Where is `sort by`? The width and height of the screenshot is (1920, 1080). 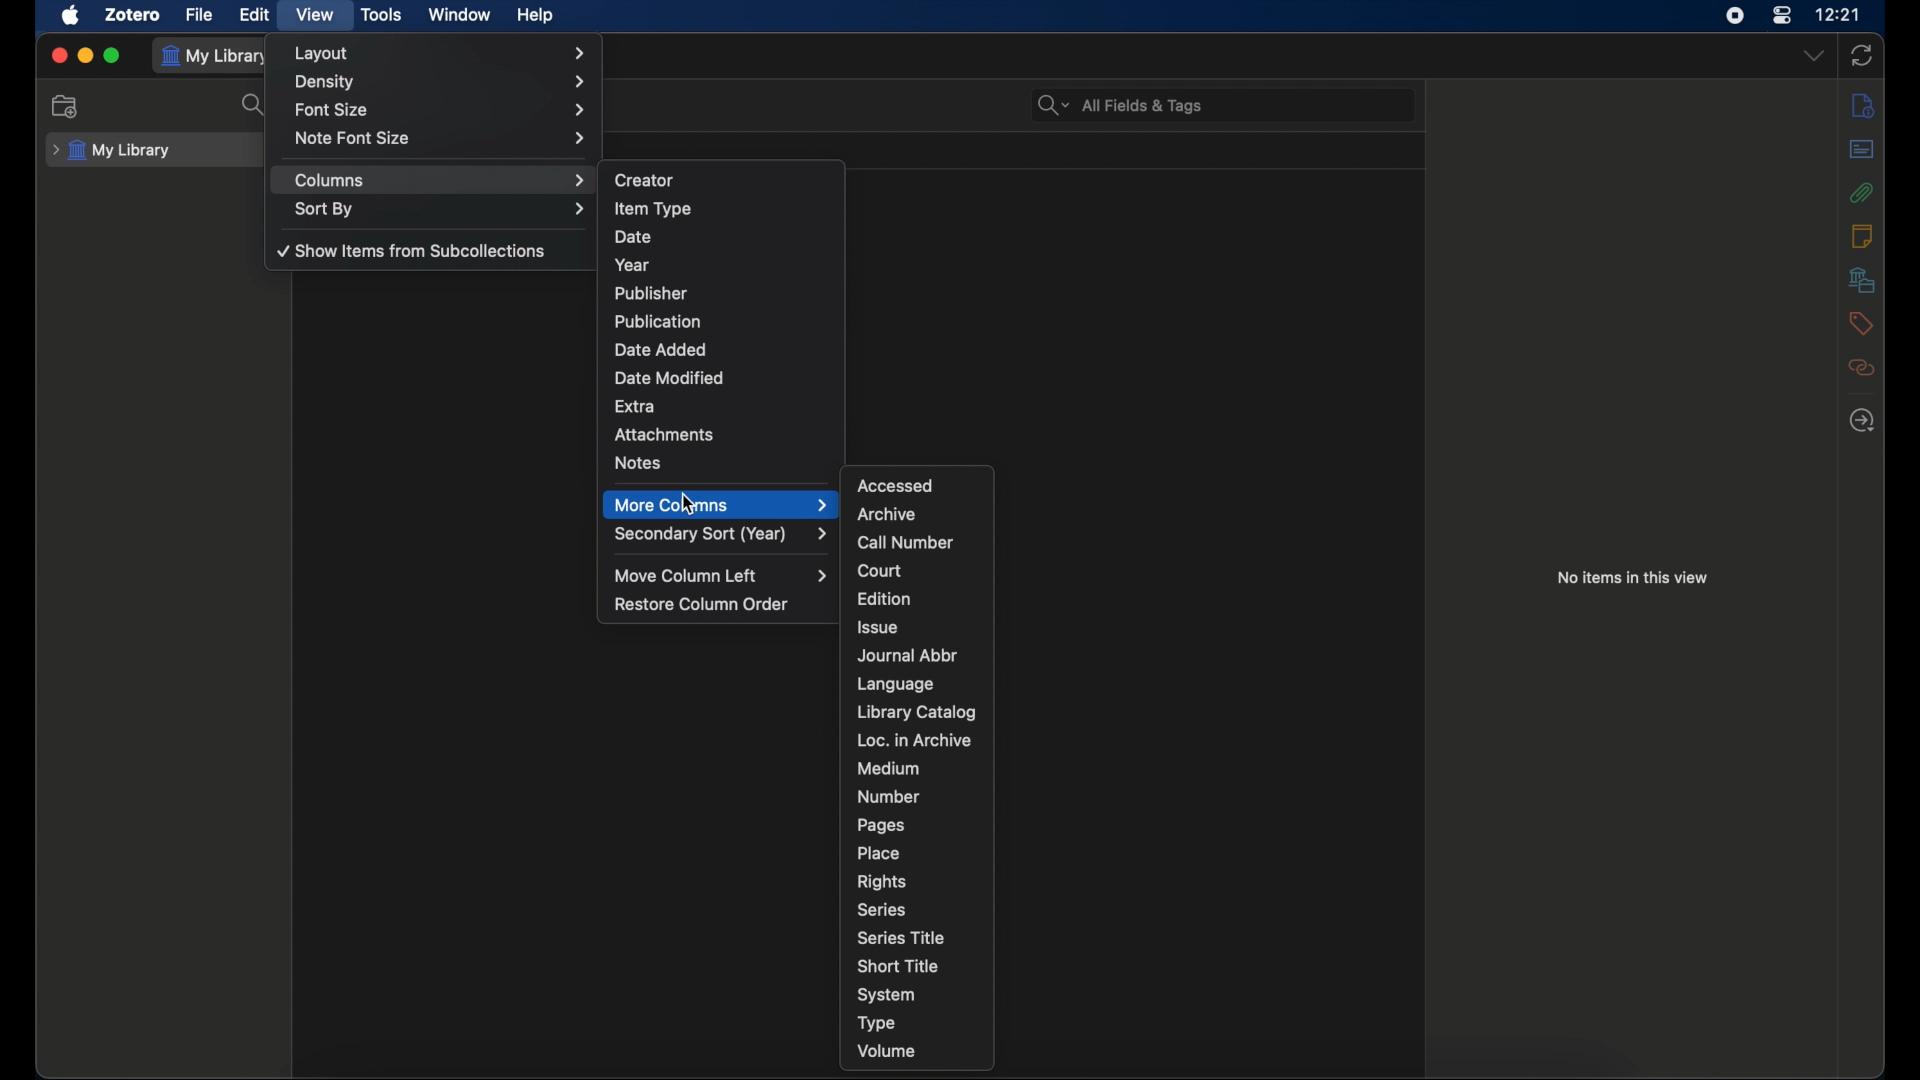 sort by is located at coordinates (443, 210).